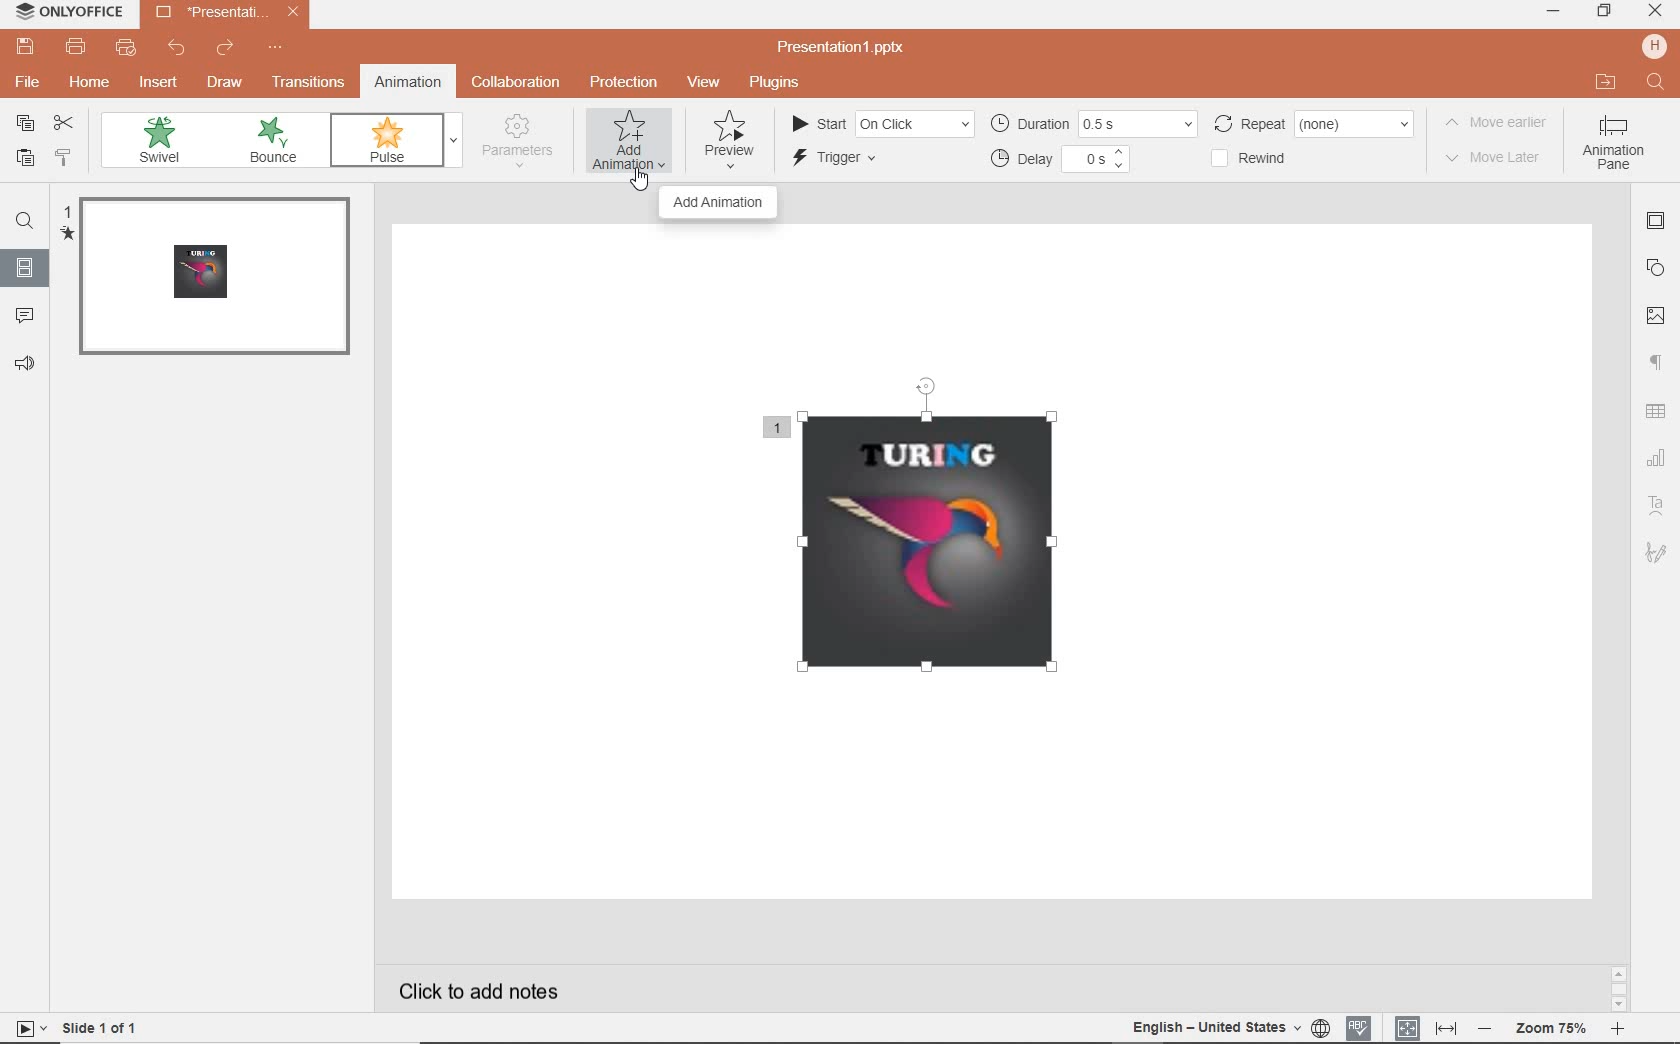 The height and width of the screenshot is (1044, 1680). I want to click on save, so click(25, 46).